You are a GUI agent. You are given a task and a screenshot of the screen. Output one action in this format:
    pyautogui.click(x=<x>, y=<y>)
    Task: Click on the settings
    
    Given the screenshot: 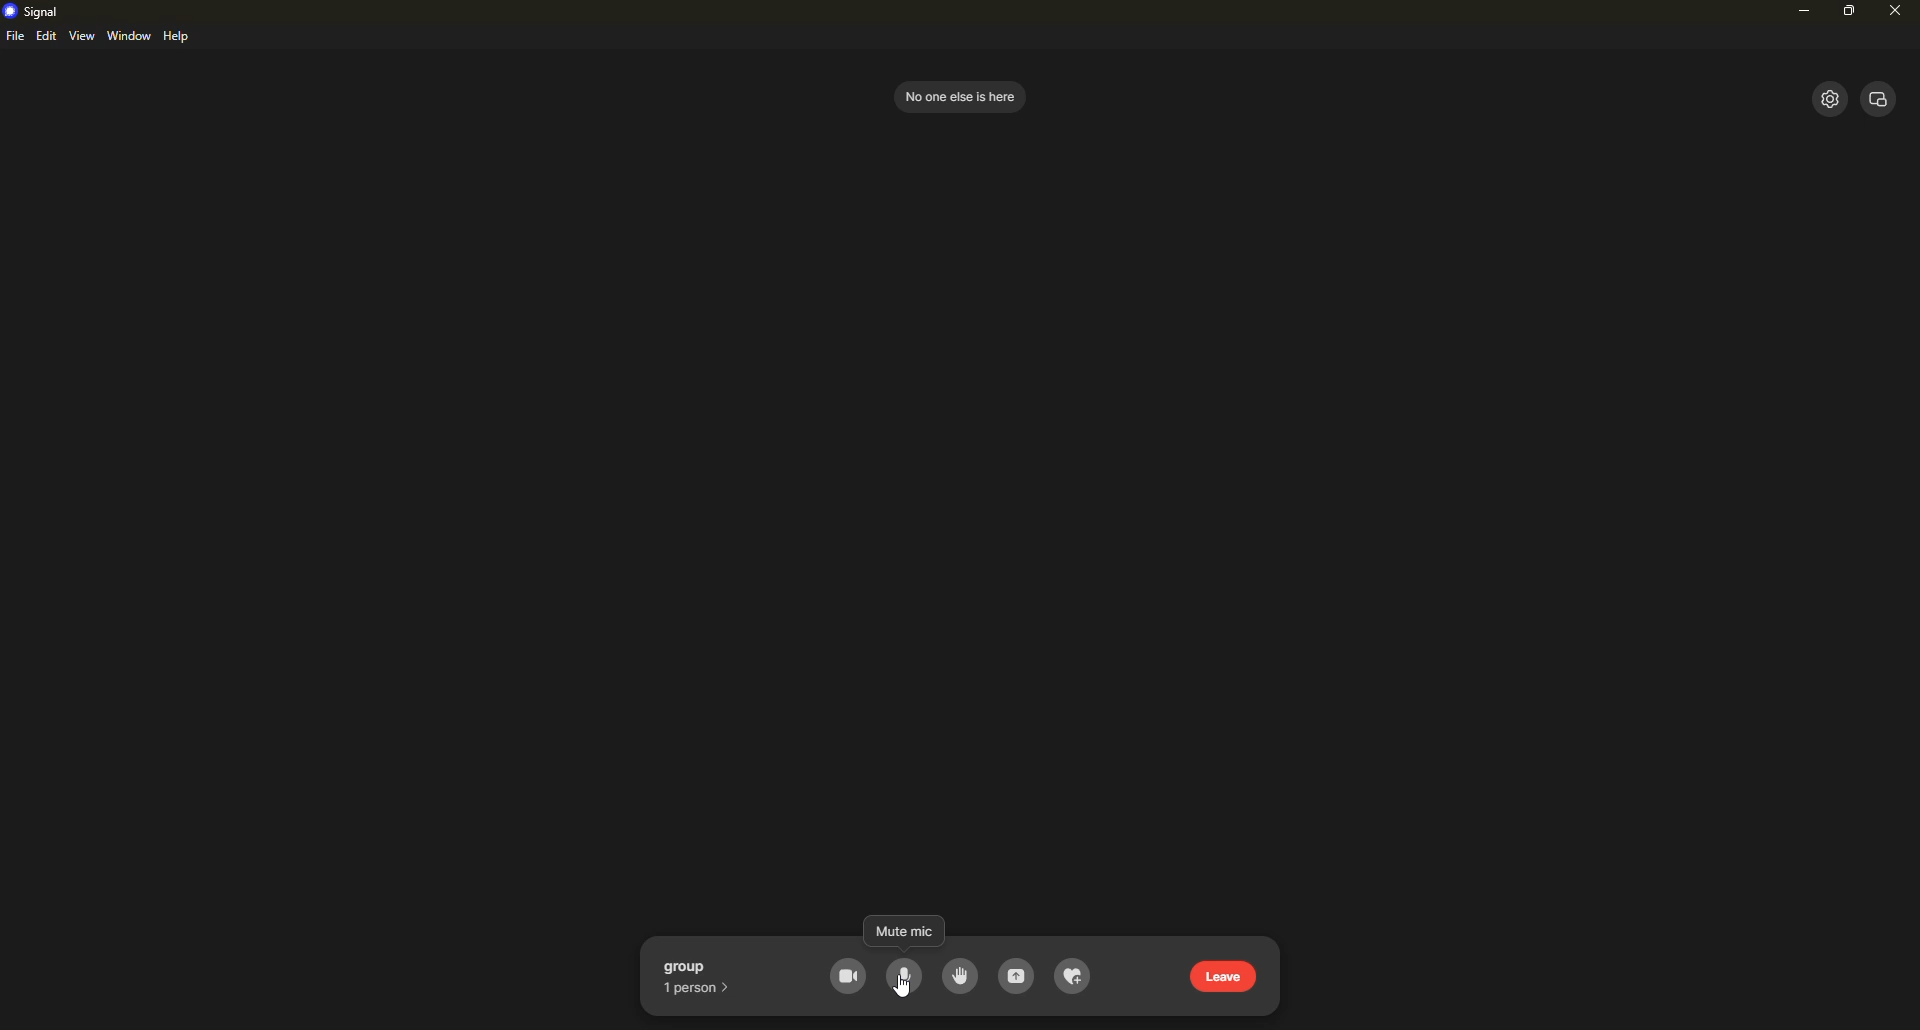 What is the action you would take?
    pyautogui.click(x=1827, y=99)
    